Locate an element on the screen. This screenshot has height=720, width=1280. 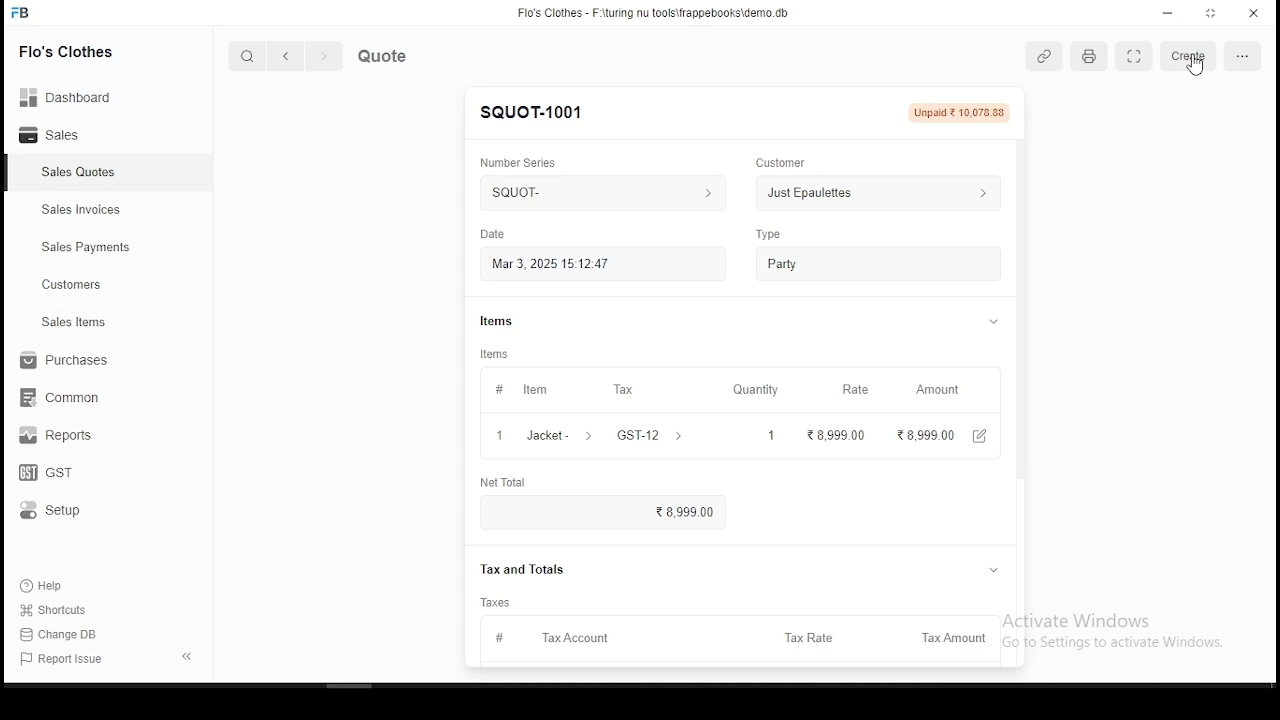
minimize is located at coordinates (1163, 13).